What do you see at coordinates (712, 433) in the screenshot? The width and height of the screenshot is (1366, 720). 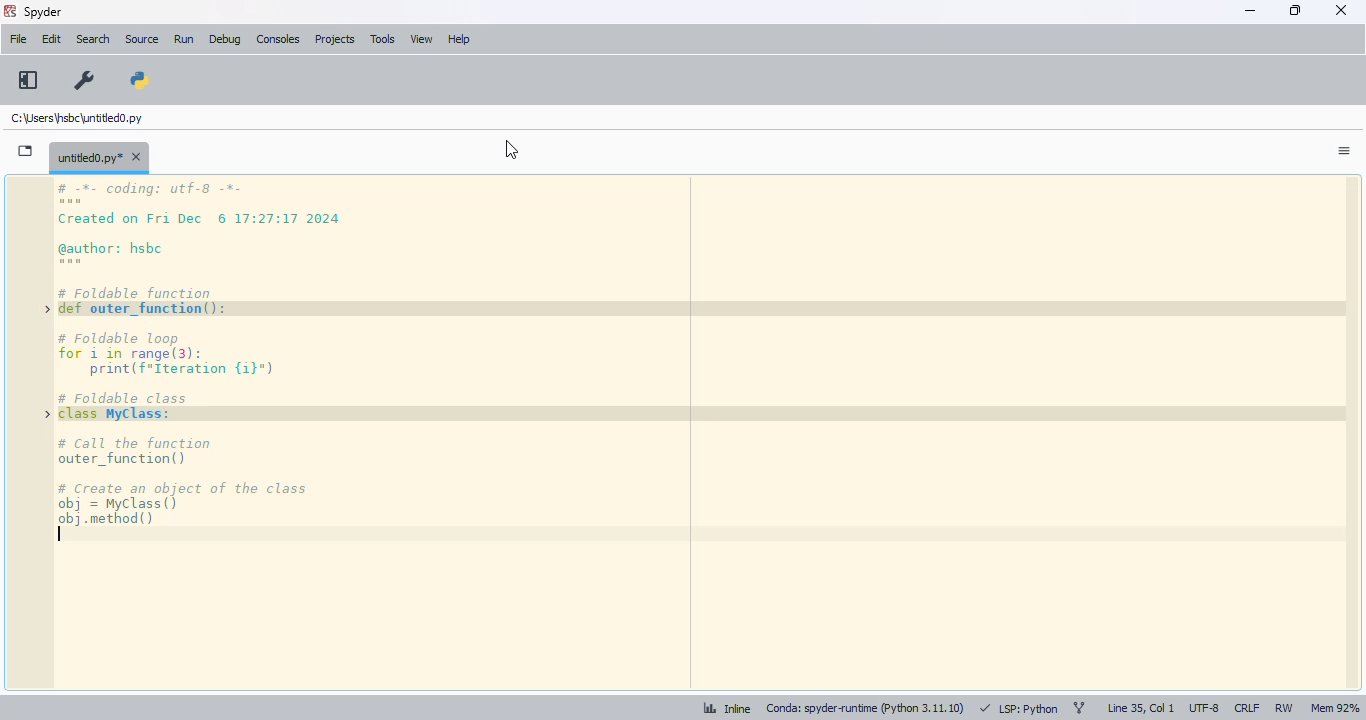 I see `code executing iteration till 3 ` at bounding box center [712, 433].